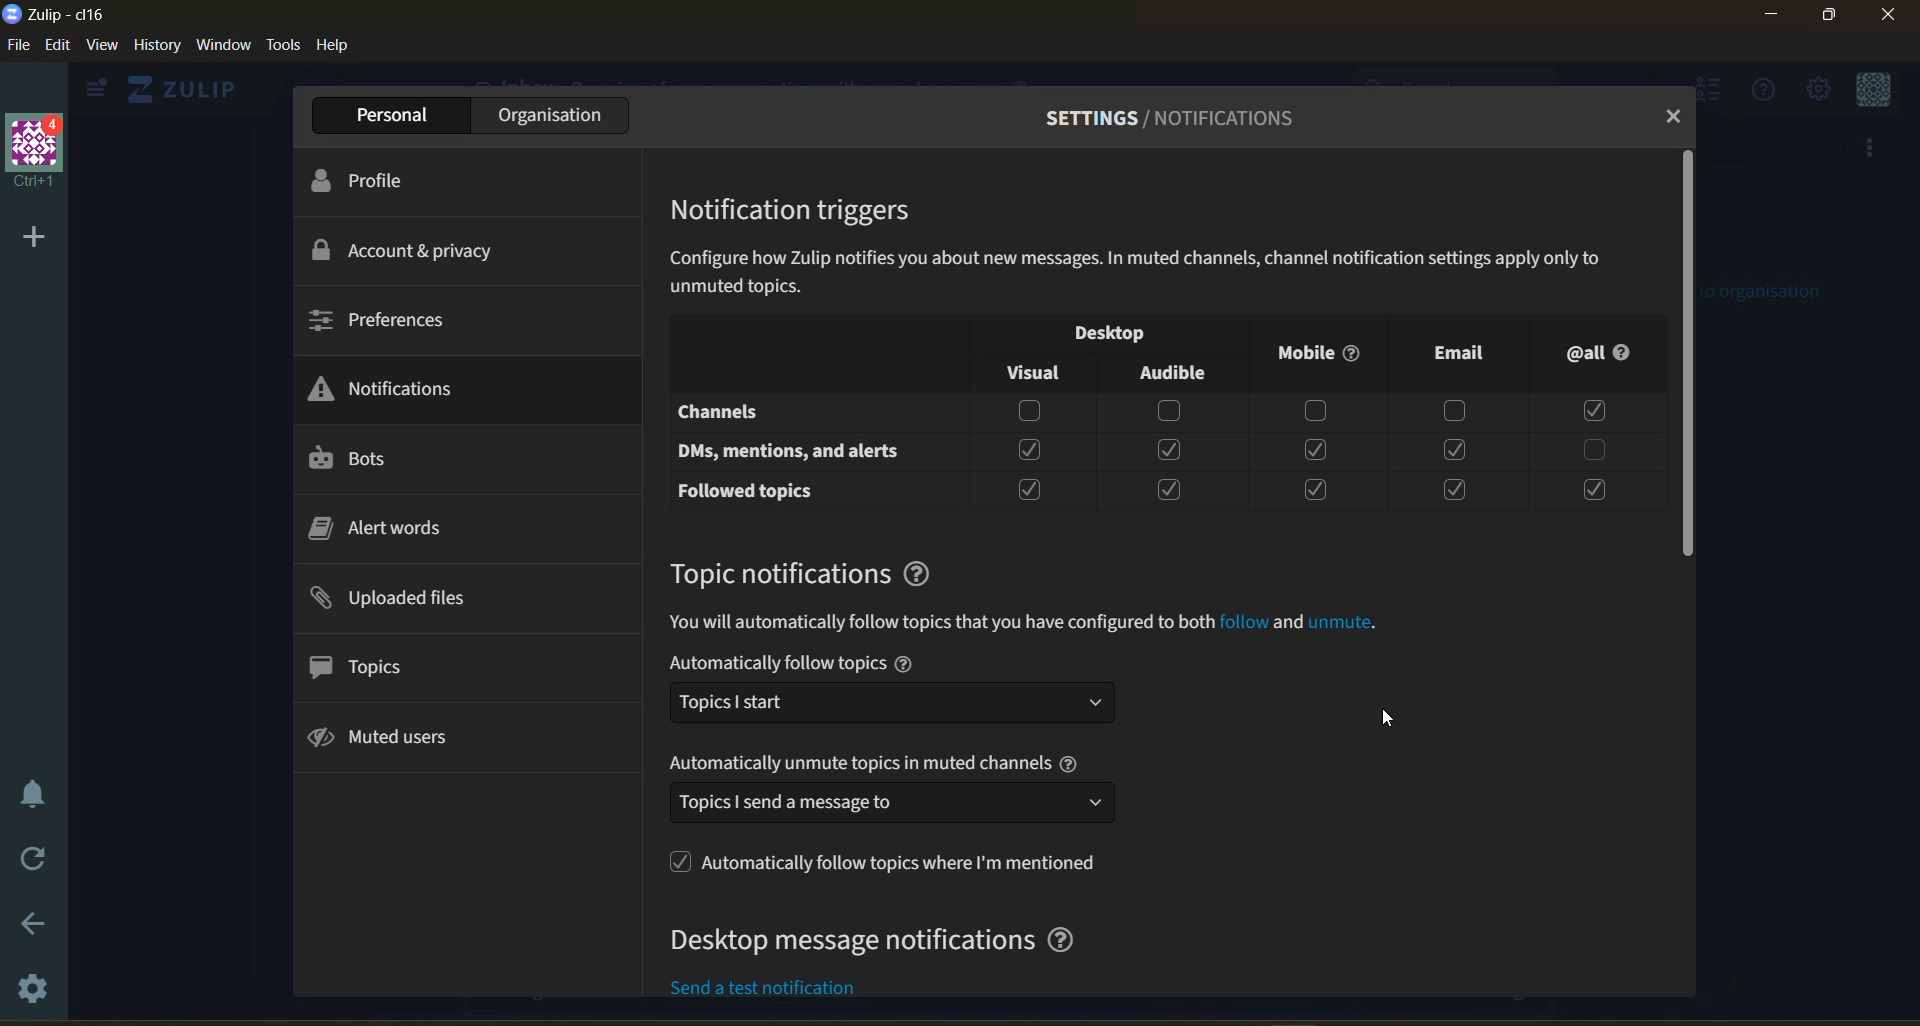 The height and width of the screenshot is (1026, 1920). What do you see at coordinates (1152, 117) in the screenshot?
I see `settings/profile` at bounding box center [1152, 117].